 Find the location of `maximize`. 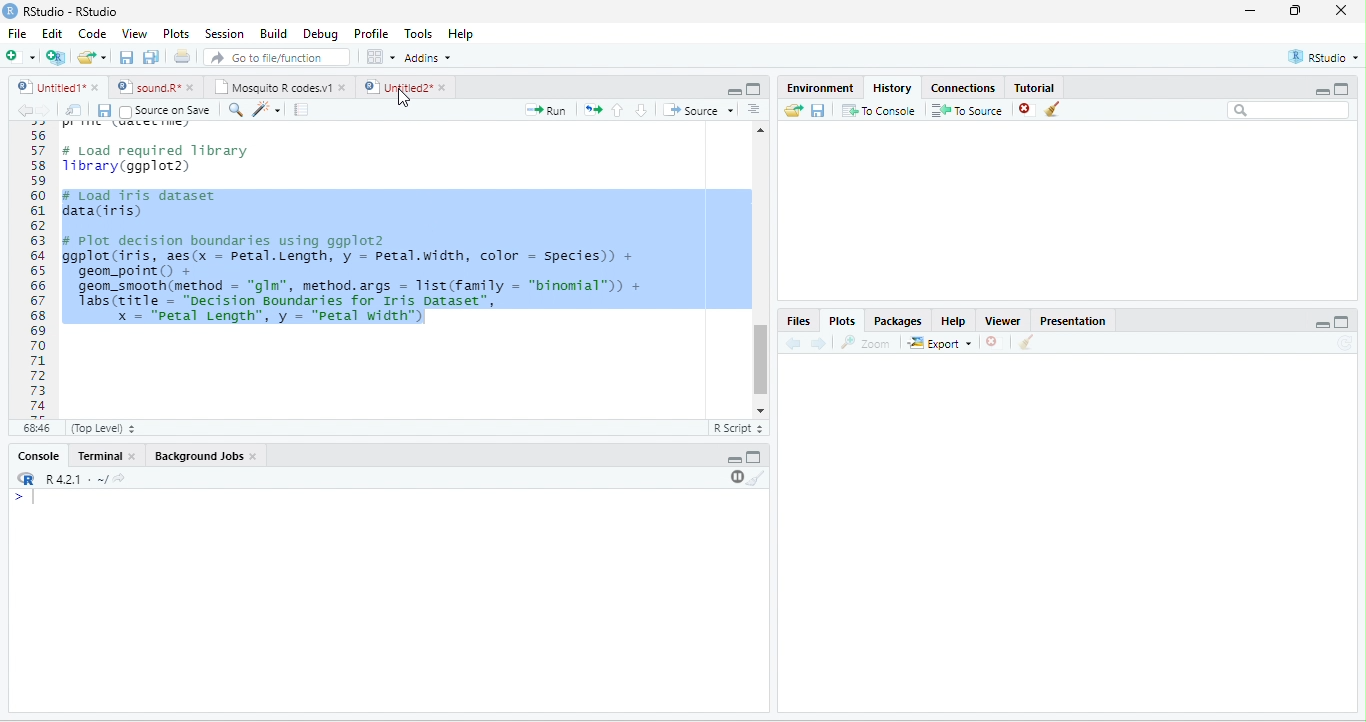

maximize is located at coordinates (754, 89).